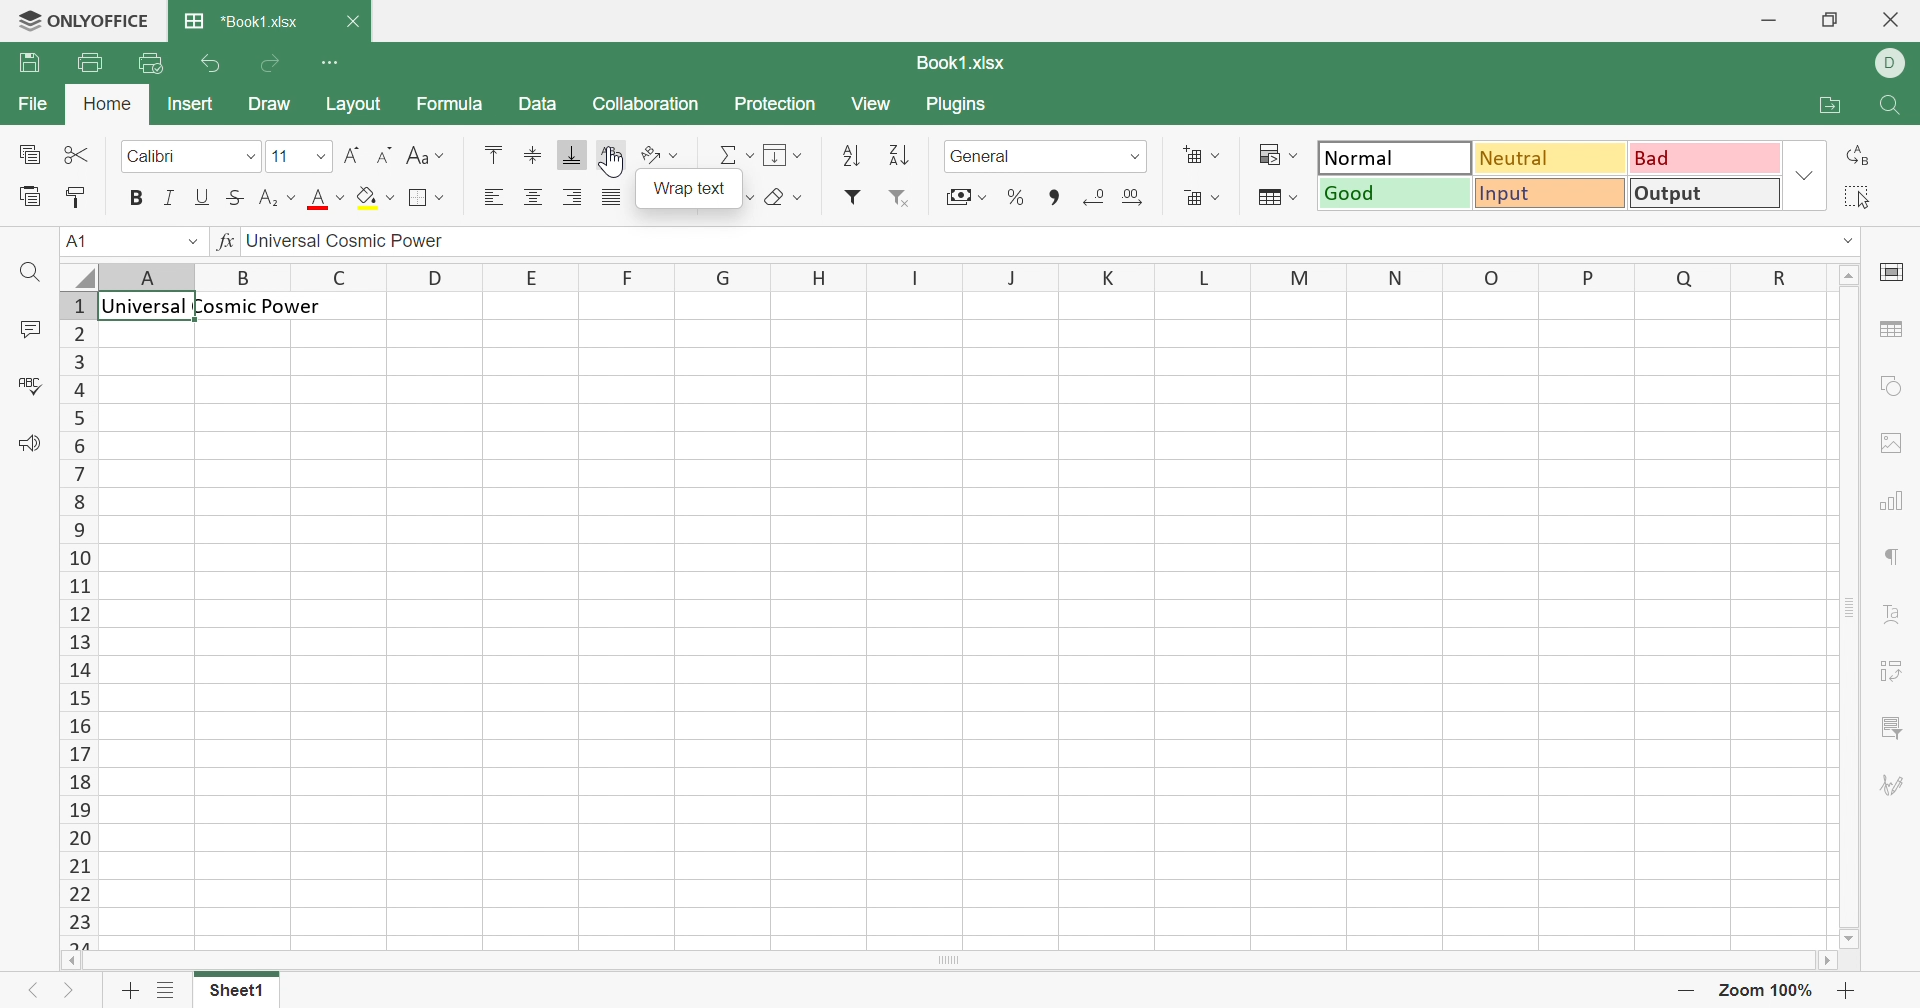 This screenshot has height=1008, width=1920. Describe the element at coordinates (221, 243) in the screenshot. I see `fx` at that location.